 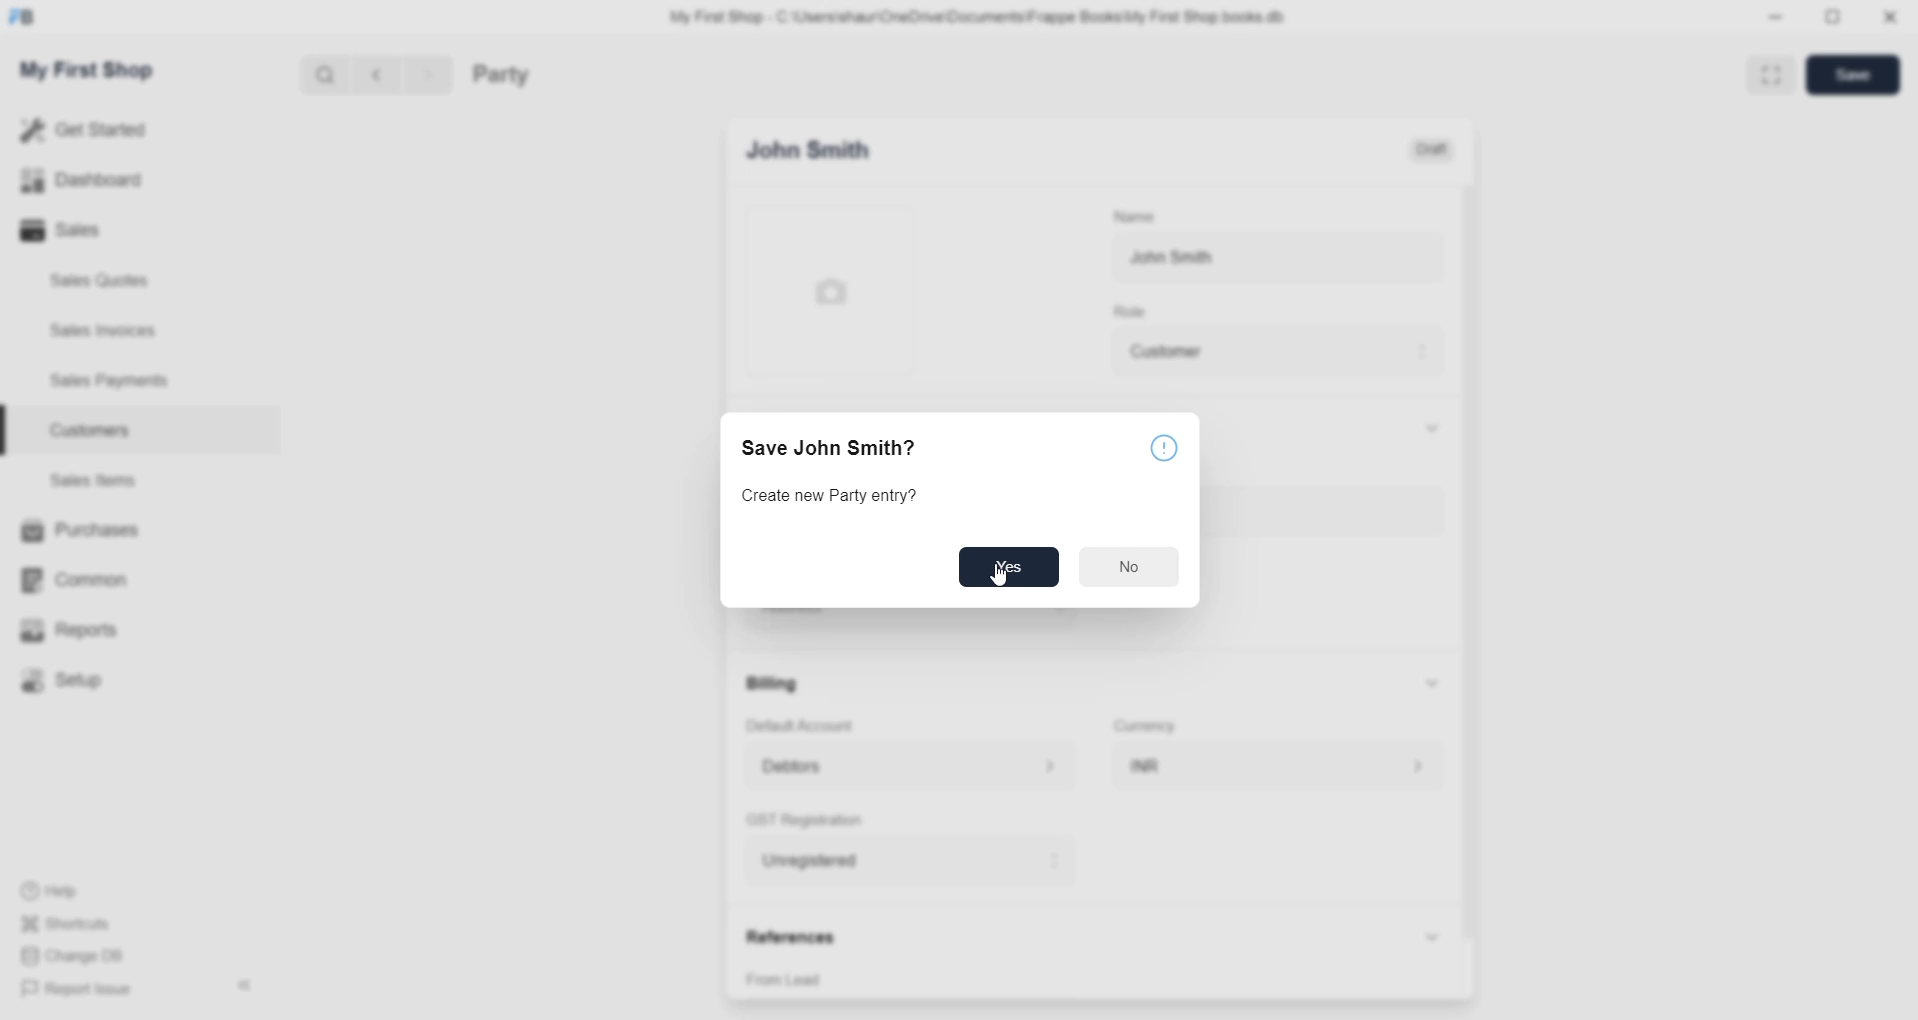 I want to click on confirmation logo, so click(x=1168, y=445).